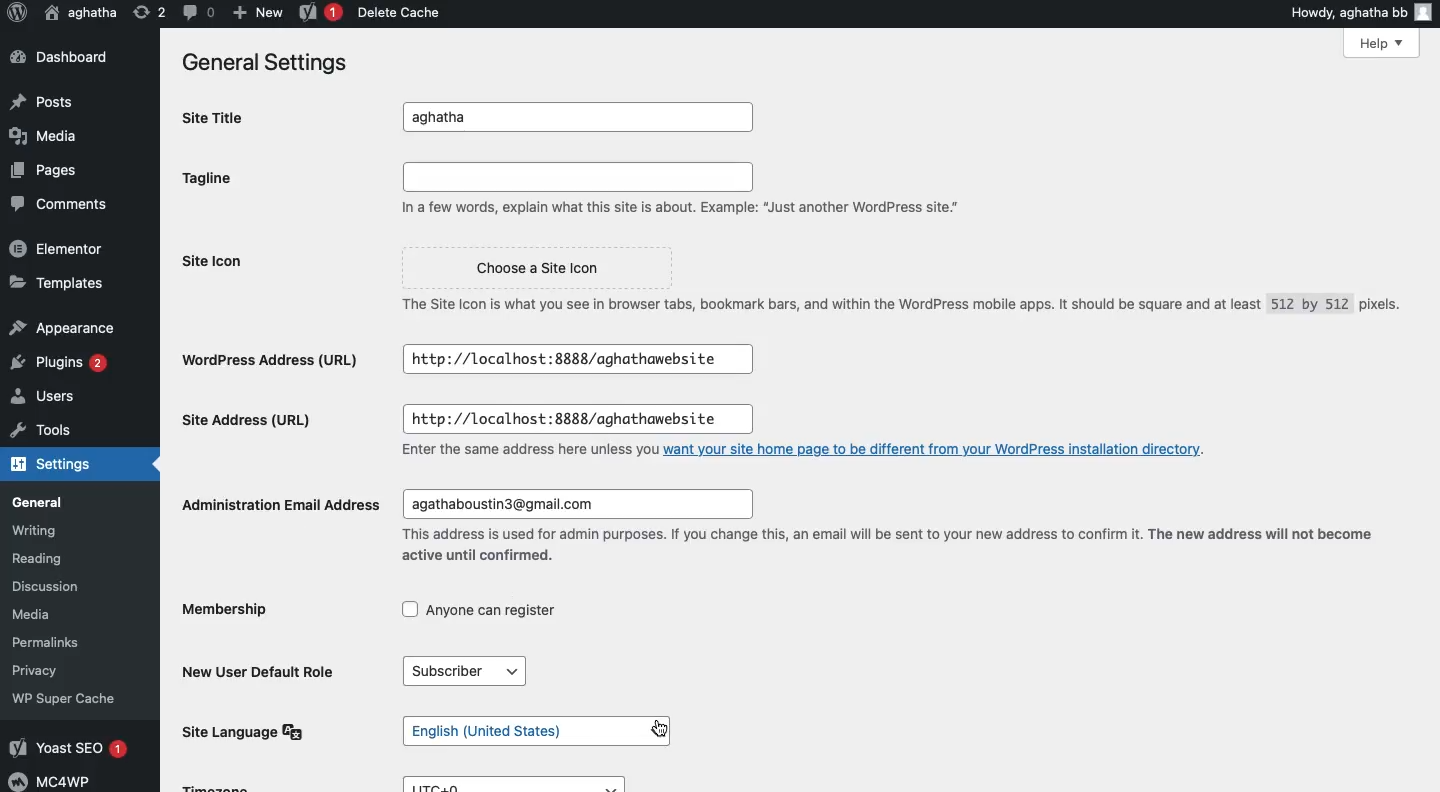 The image size is (1440, 792). What do you see at coordinates (49, 614) in the screenshot?
I see `Media` at bounding box center [49, 614].